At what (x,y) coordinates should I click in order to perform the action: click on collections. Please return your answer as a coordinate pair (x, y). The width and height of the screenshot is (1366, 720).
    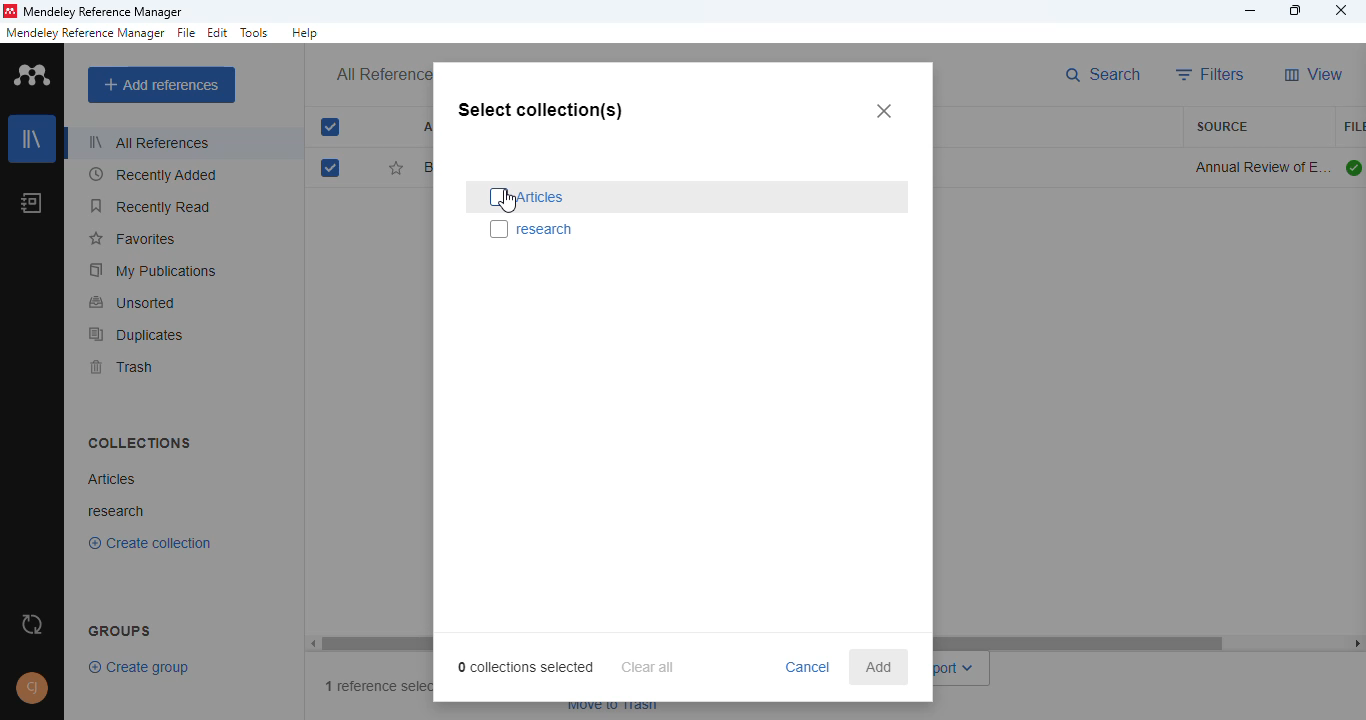
    Looking at the image, I should click on (141, 443).